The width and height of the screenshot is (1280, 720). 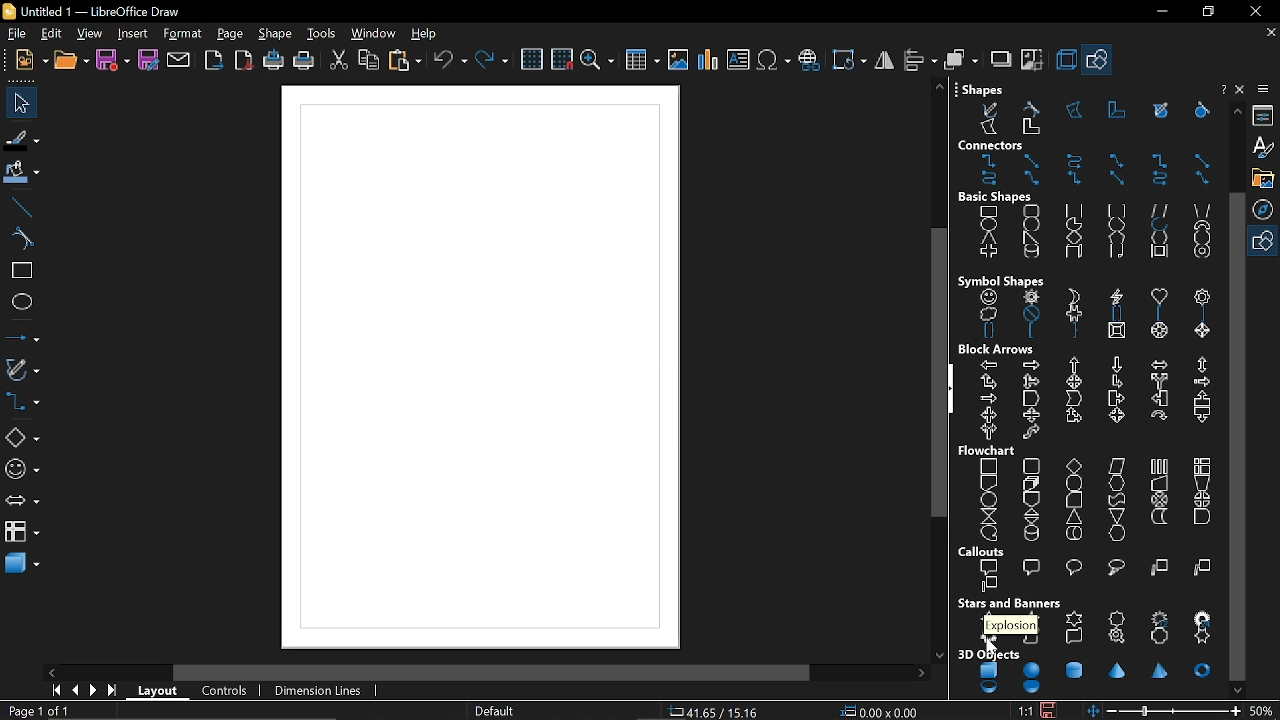 What do you see at coordinates (22, 566) in the screenshot?
I see `3d shapes` at bounding box center [22, 566].